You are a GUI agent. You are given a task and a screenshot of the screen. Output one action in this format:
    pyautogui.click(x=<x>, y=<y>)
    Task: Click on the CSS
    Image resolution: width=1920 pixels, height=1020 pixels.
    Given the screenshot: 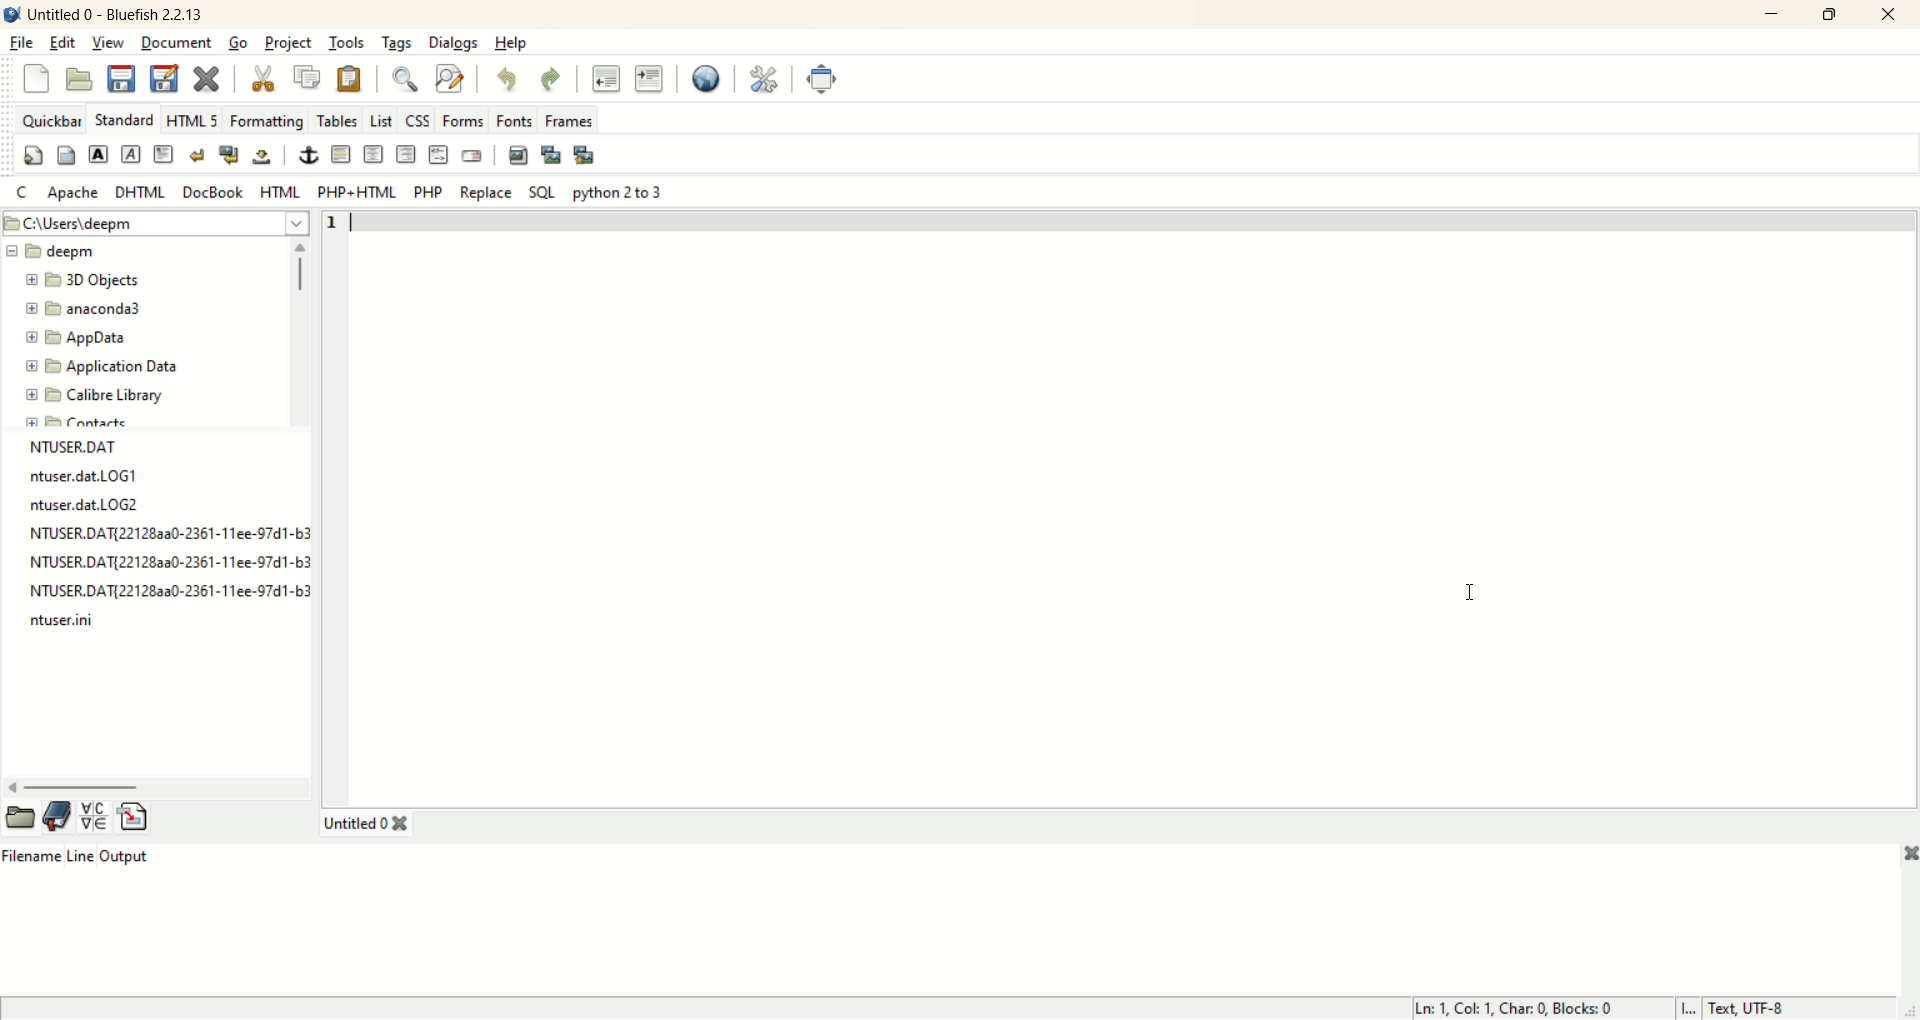 What is the action you would take?
    pyautogui.click(x=420, y=121)
    